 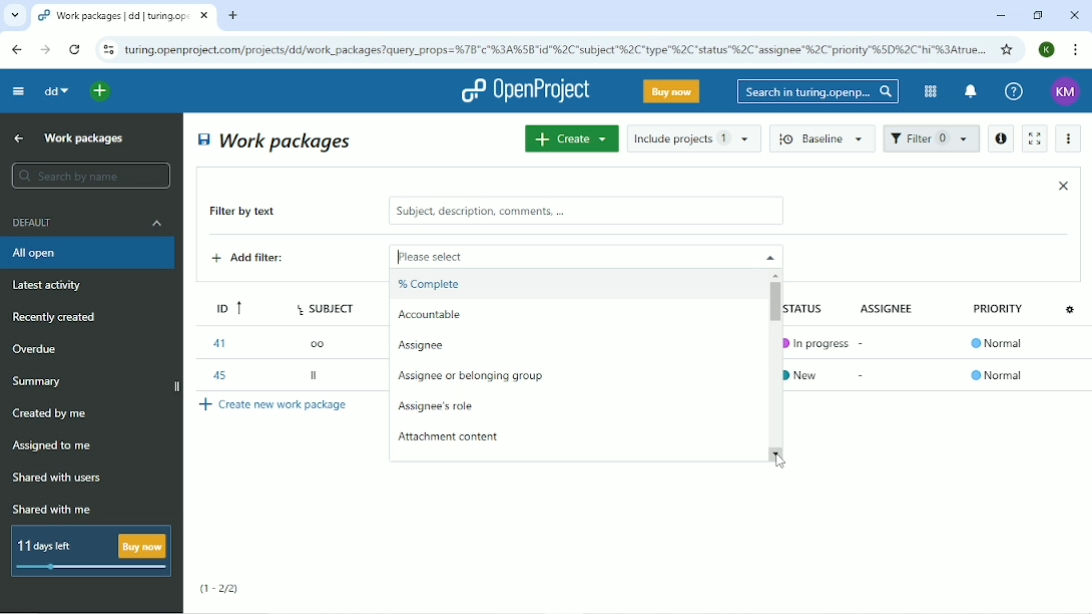 I want to click on Search by name, so click(x=90, y=176).